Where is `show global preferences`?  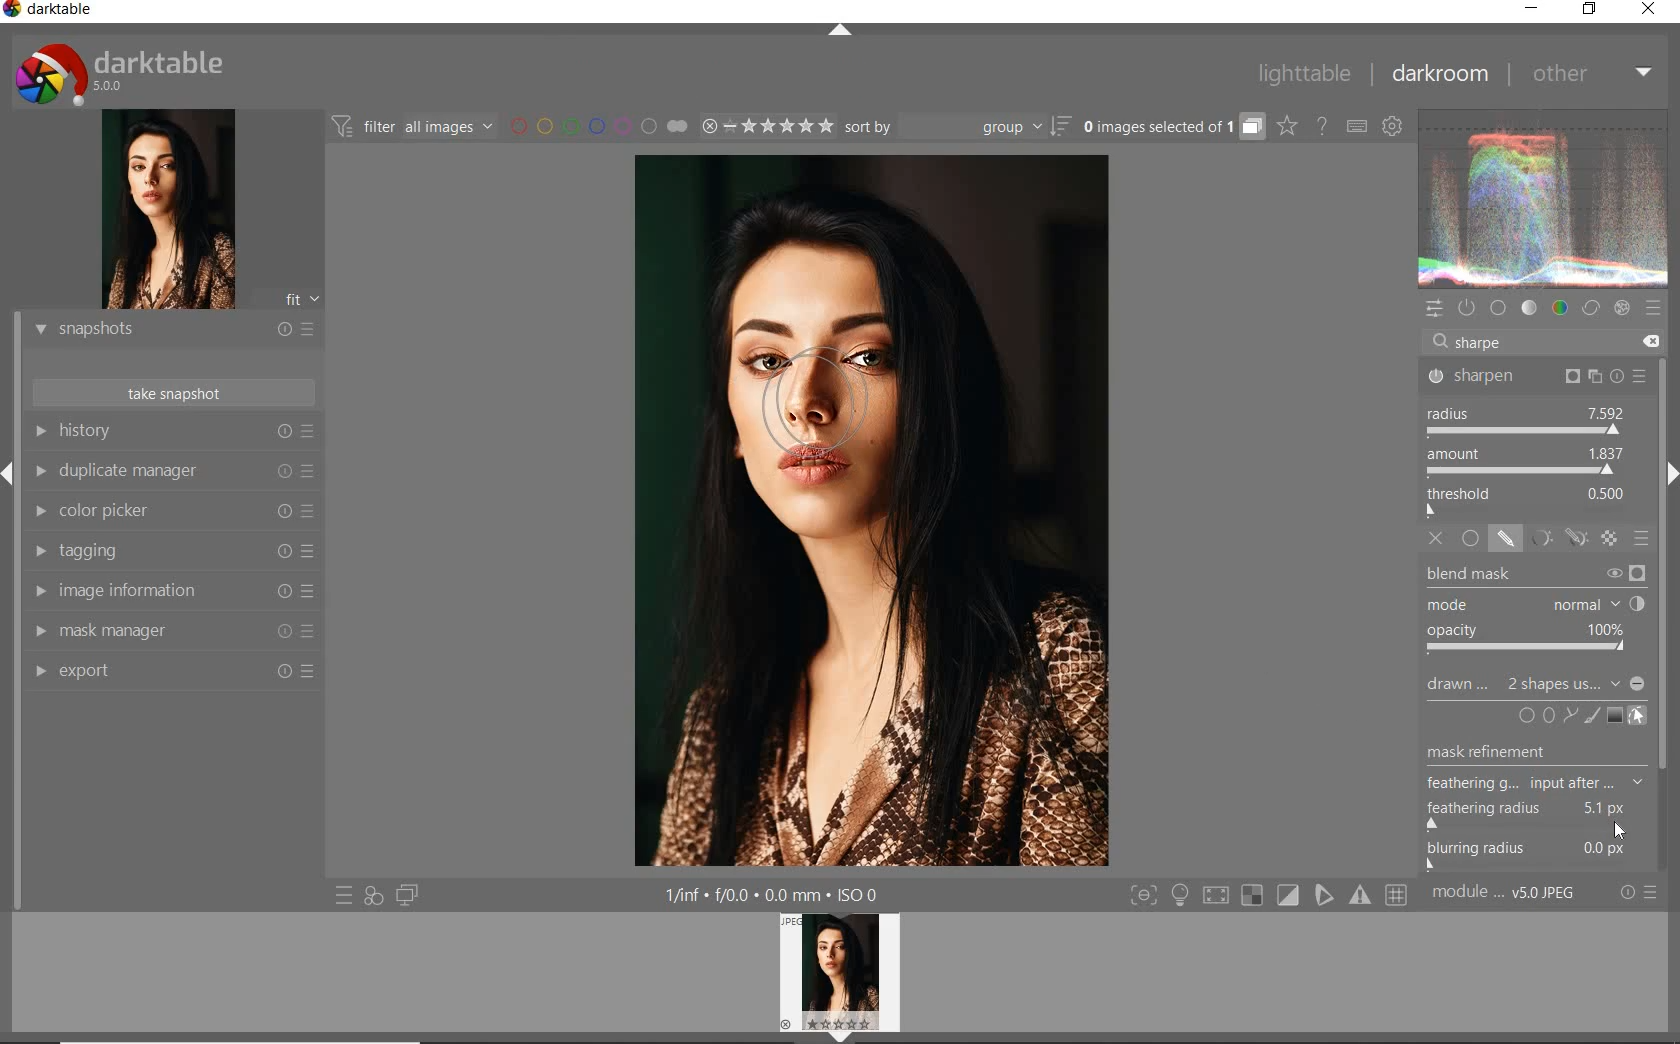 show global preferences is located at coordinates (1393, 126).